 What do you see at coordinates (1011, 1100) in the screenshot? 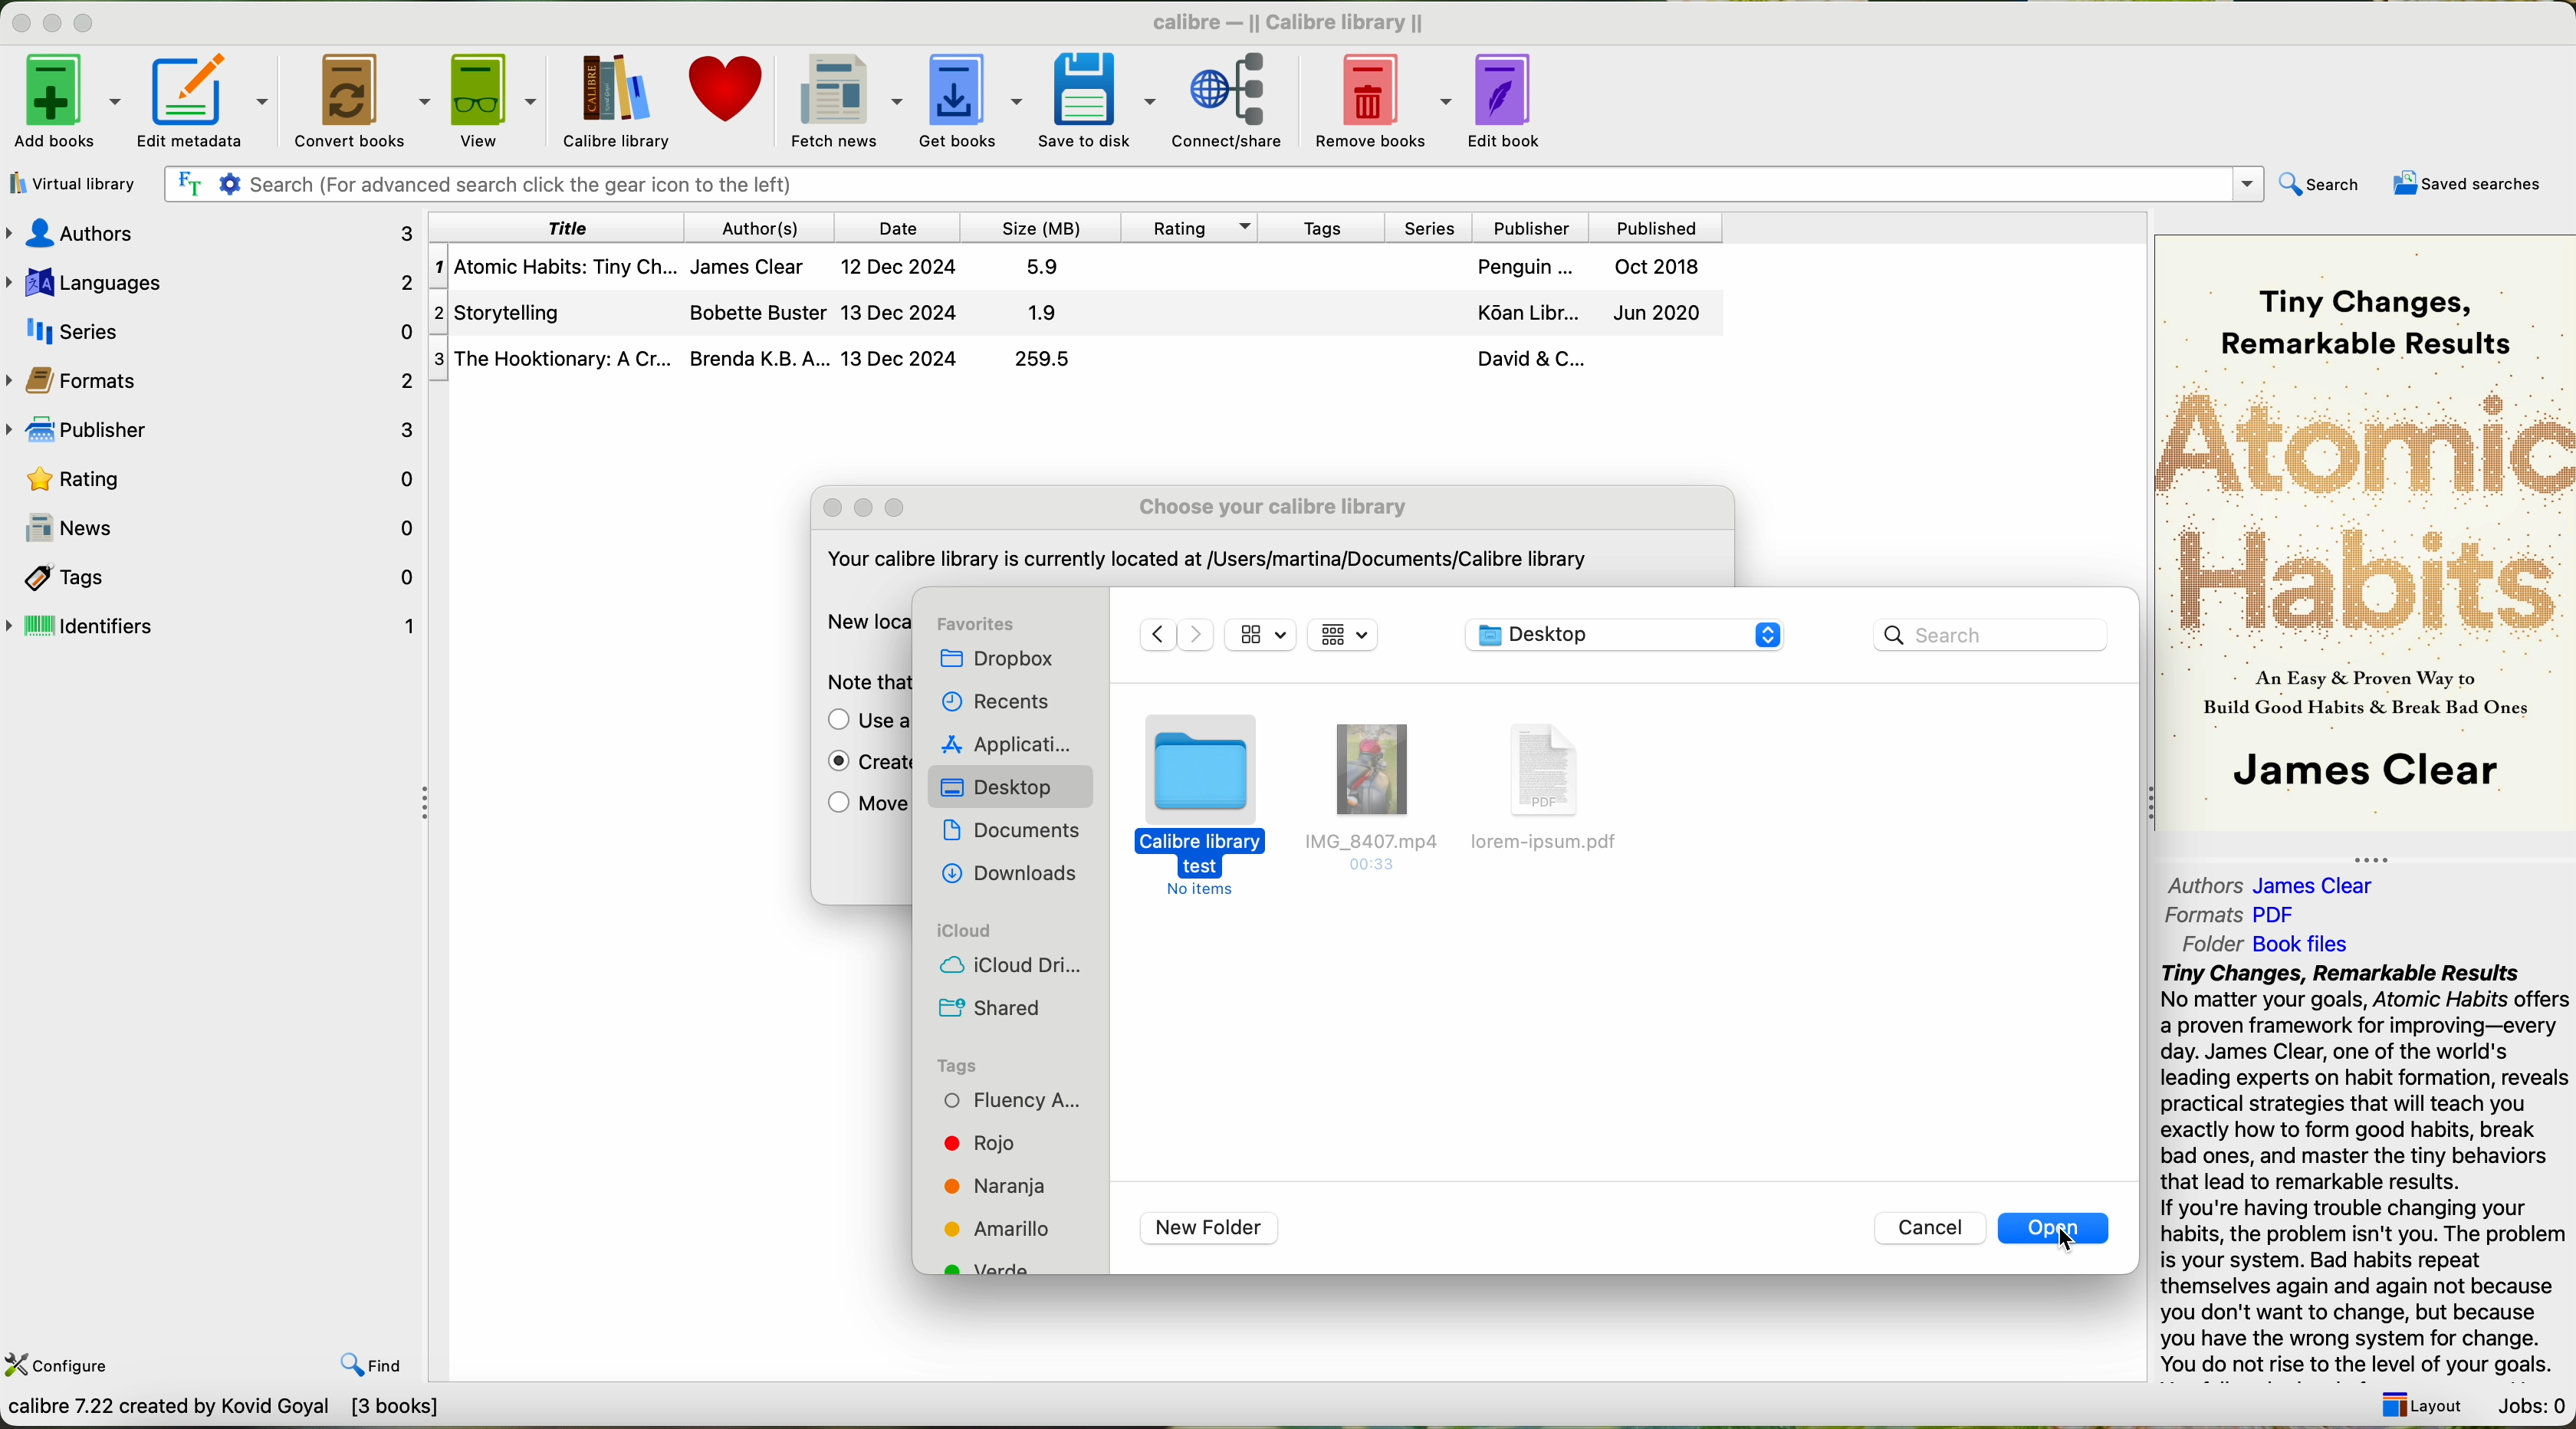
I see `fluency tag` at bounding box center [1011, 1100].